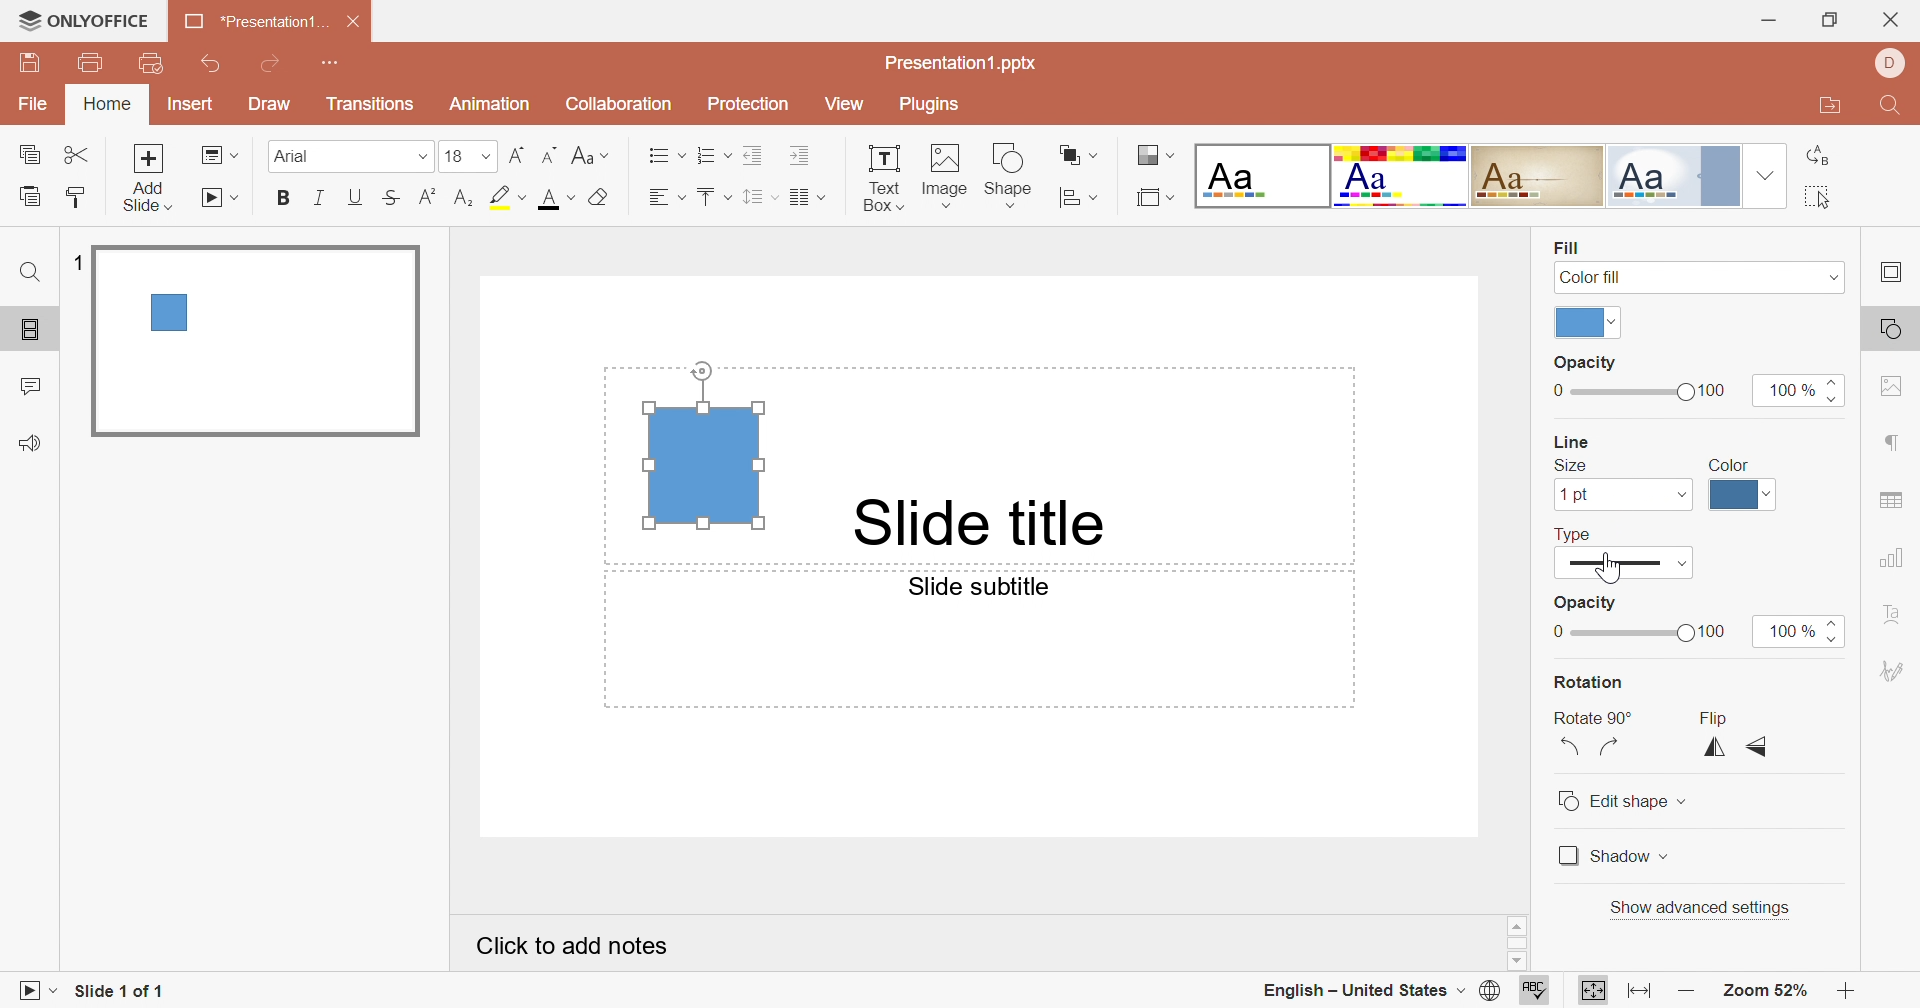 This screenshot has width=1920, height=1008. What do you see at coordinates (1576, 532) in the screenshot?
I see `Type` at bounding box center [1576, 532].